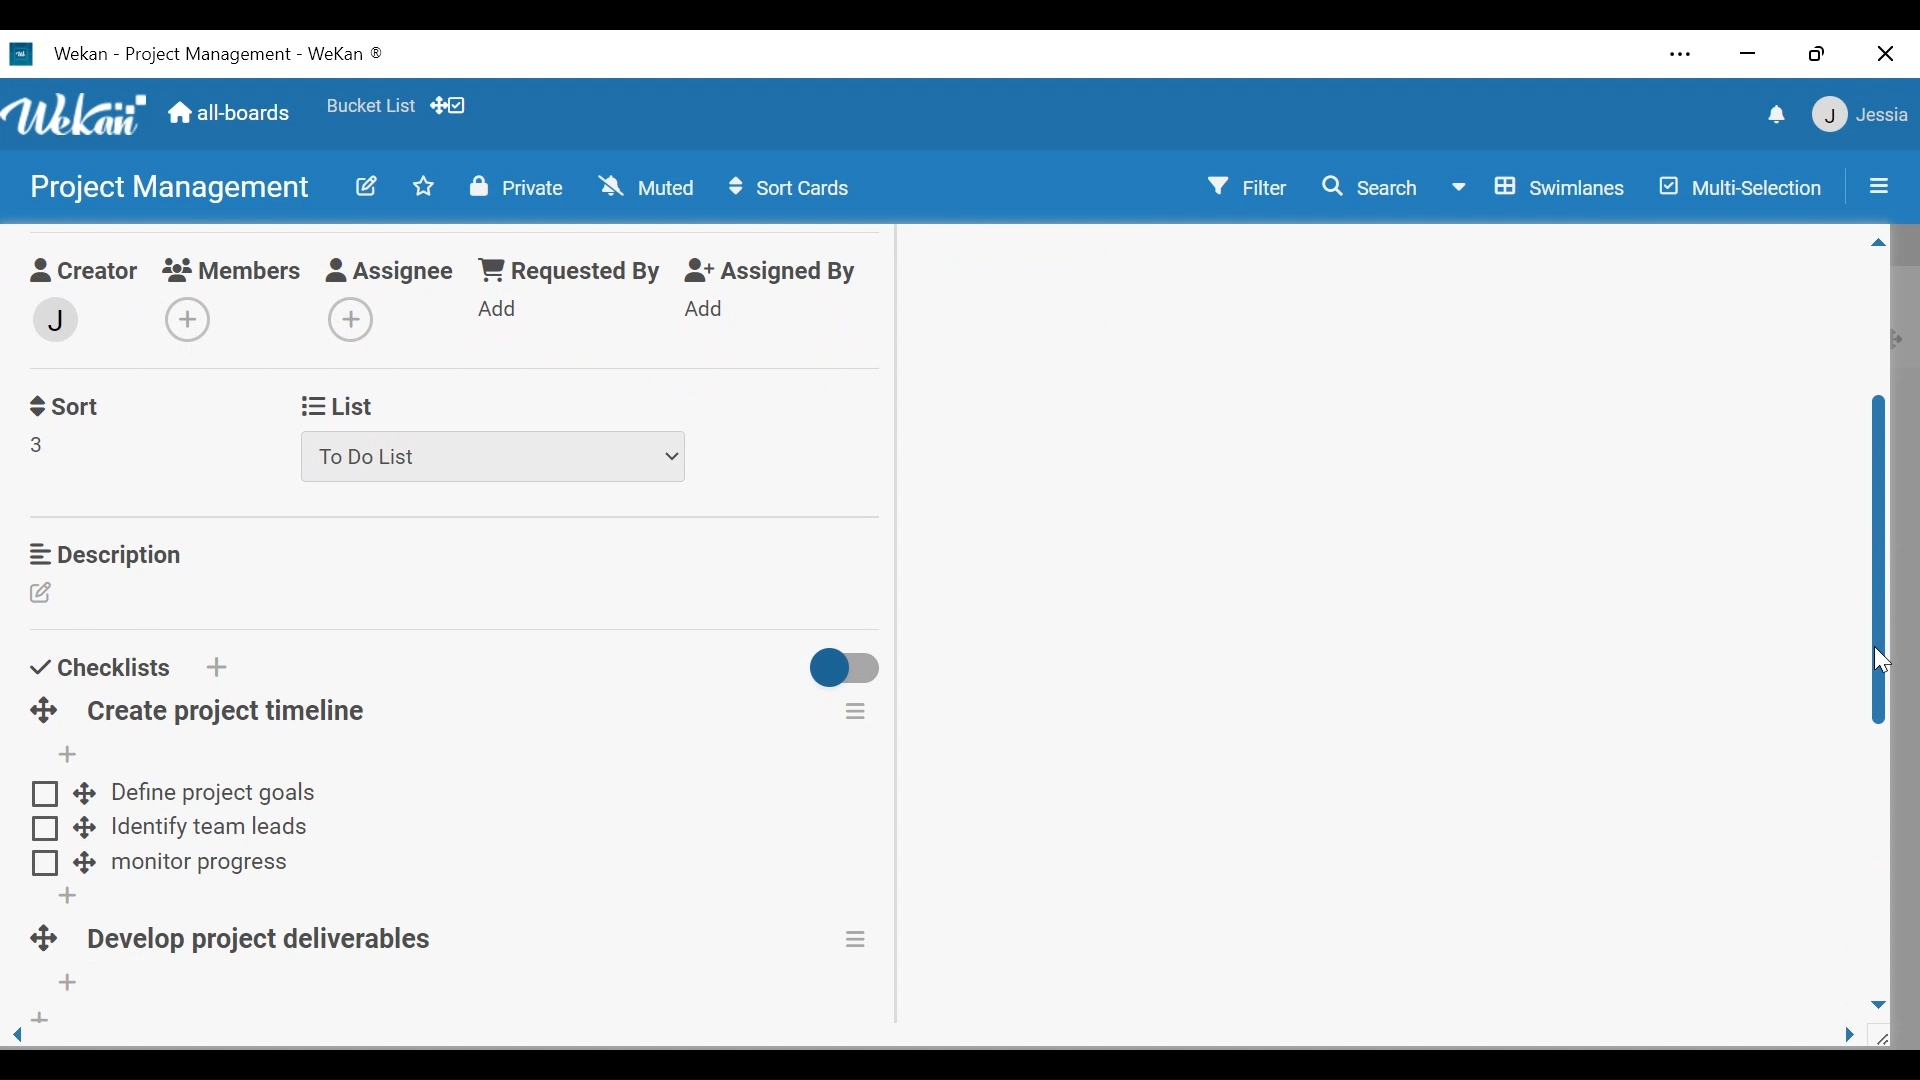 The width and height of the screenshot is (1920, 1080). What do you see at coordinates (645, 186) in the screenshot?
I see `Muted` at bounding box center [645, 186].